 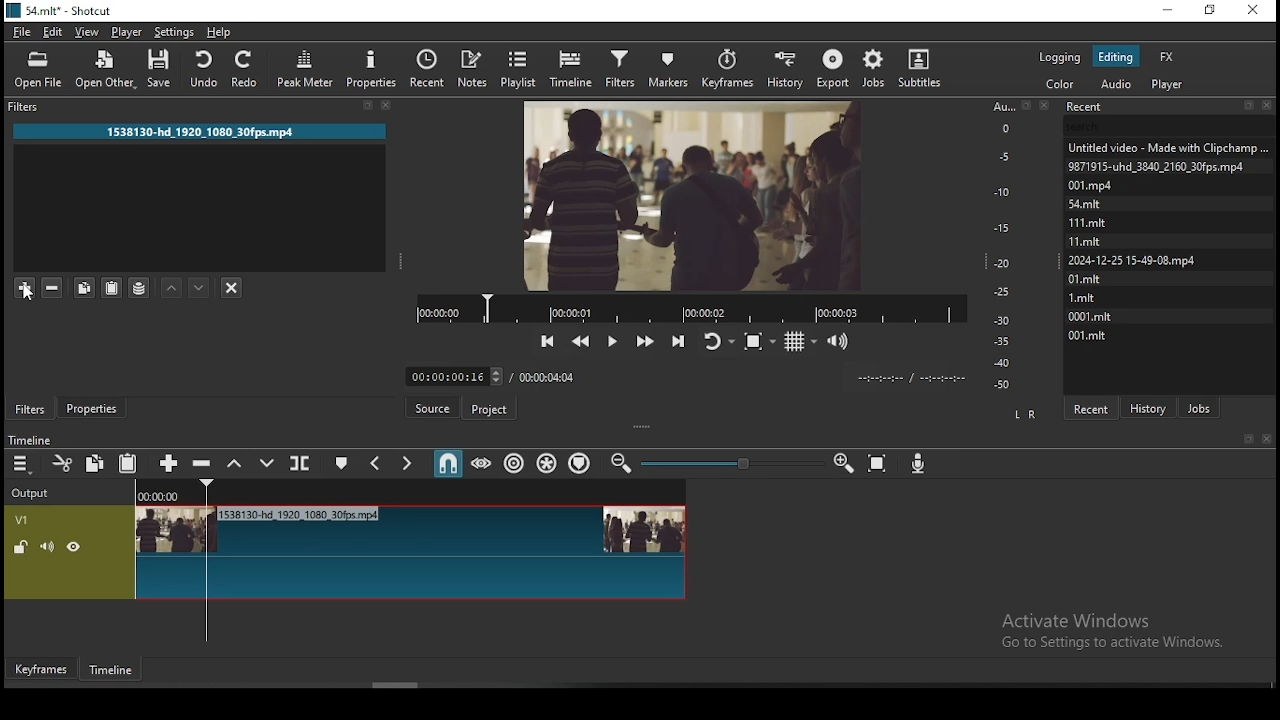 What do you see at coordinates (41, 69) in the screenshot?
I see `open file` at bounding box center [41, 69].